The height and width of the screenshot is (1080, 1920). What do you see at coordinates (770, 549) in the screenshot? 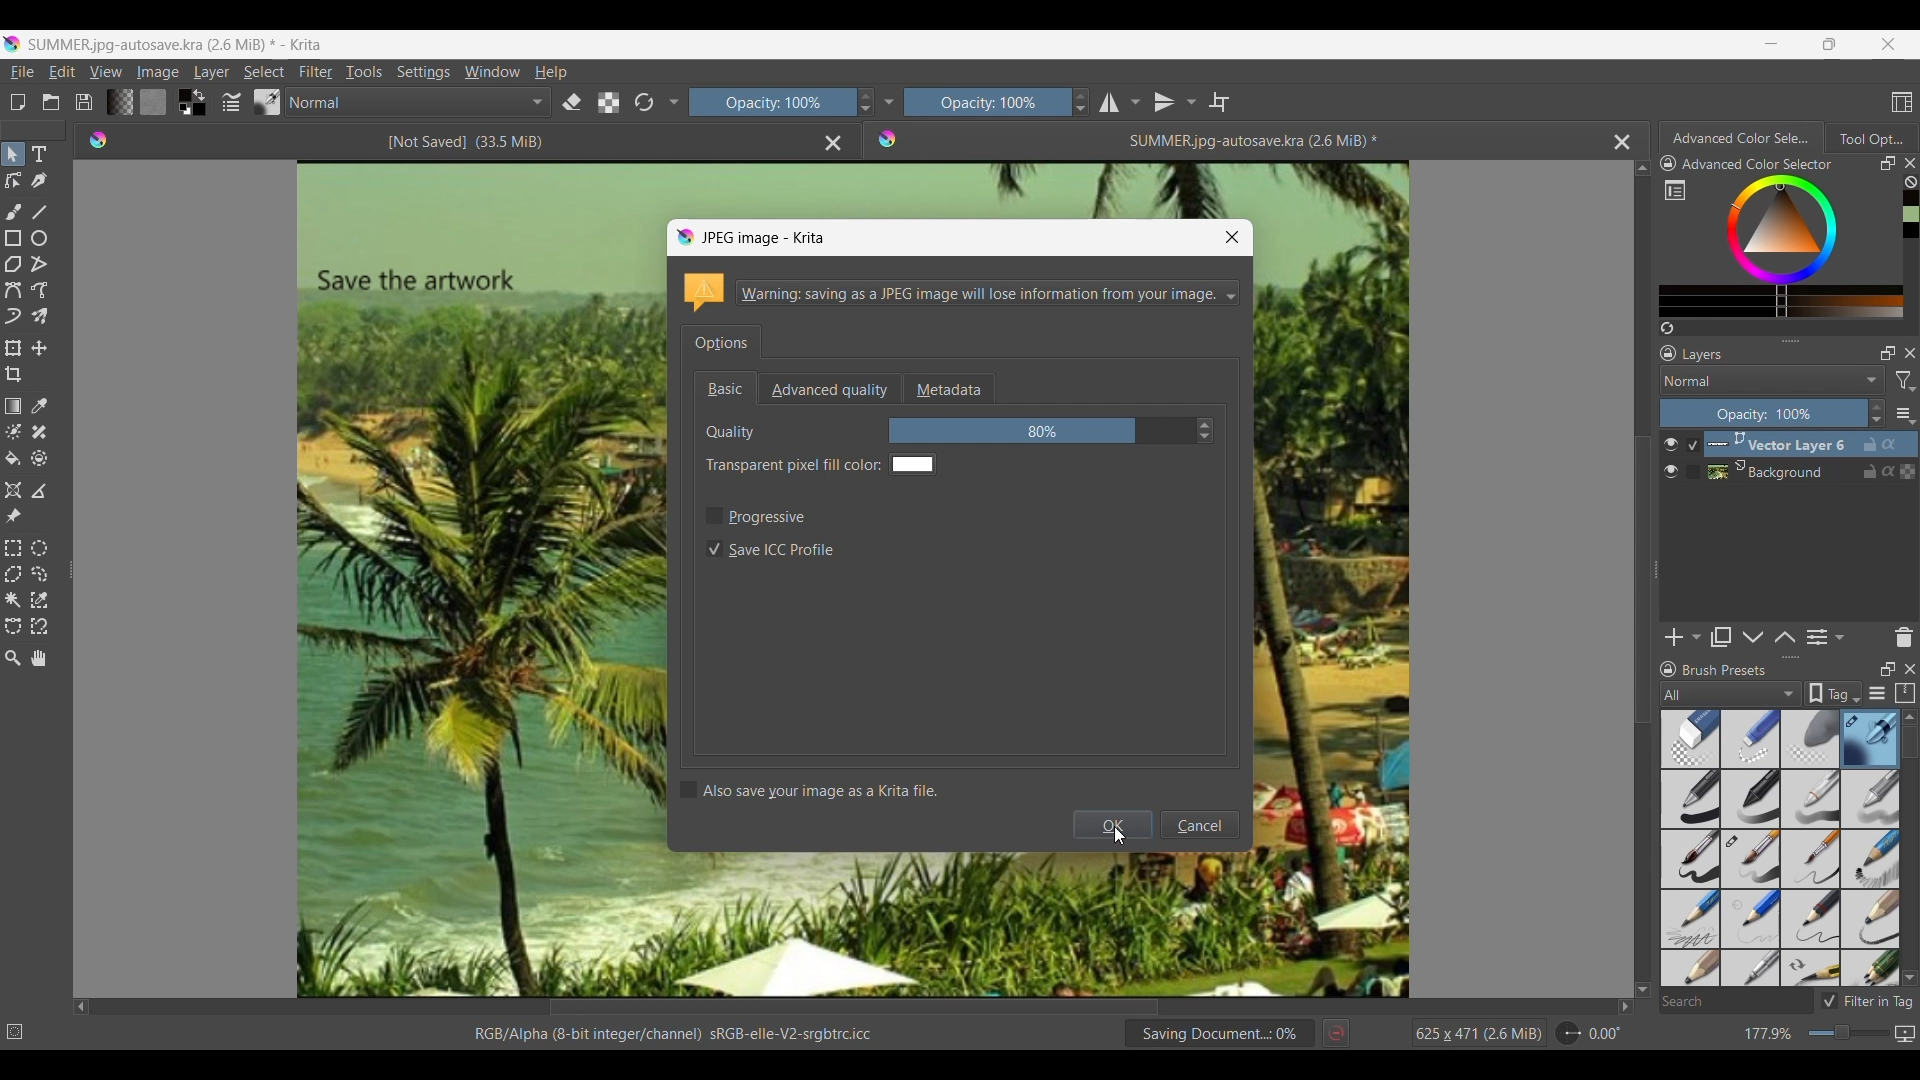
I see `Toggle for Save ICC profile` at bounding box center [770, 549].